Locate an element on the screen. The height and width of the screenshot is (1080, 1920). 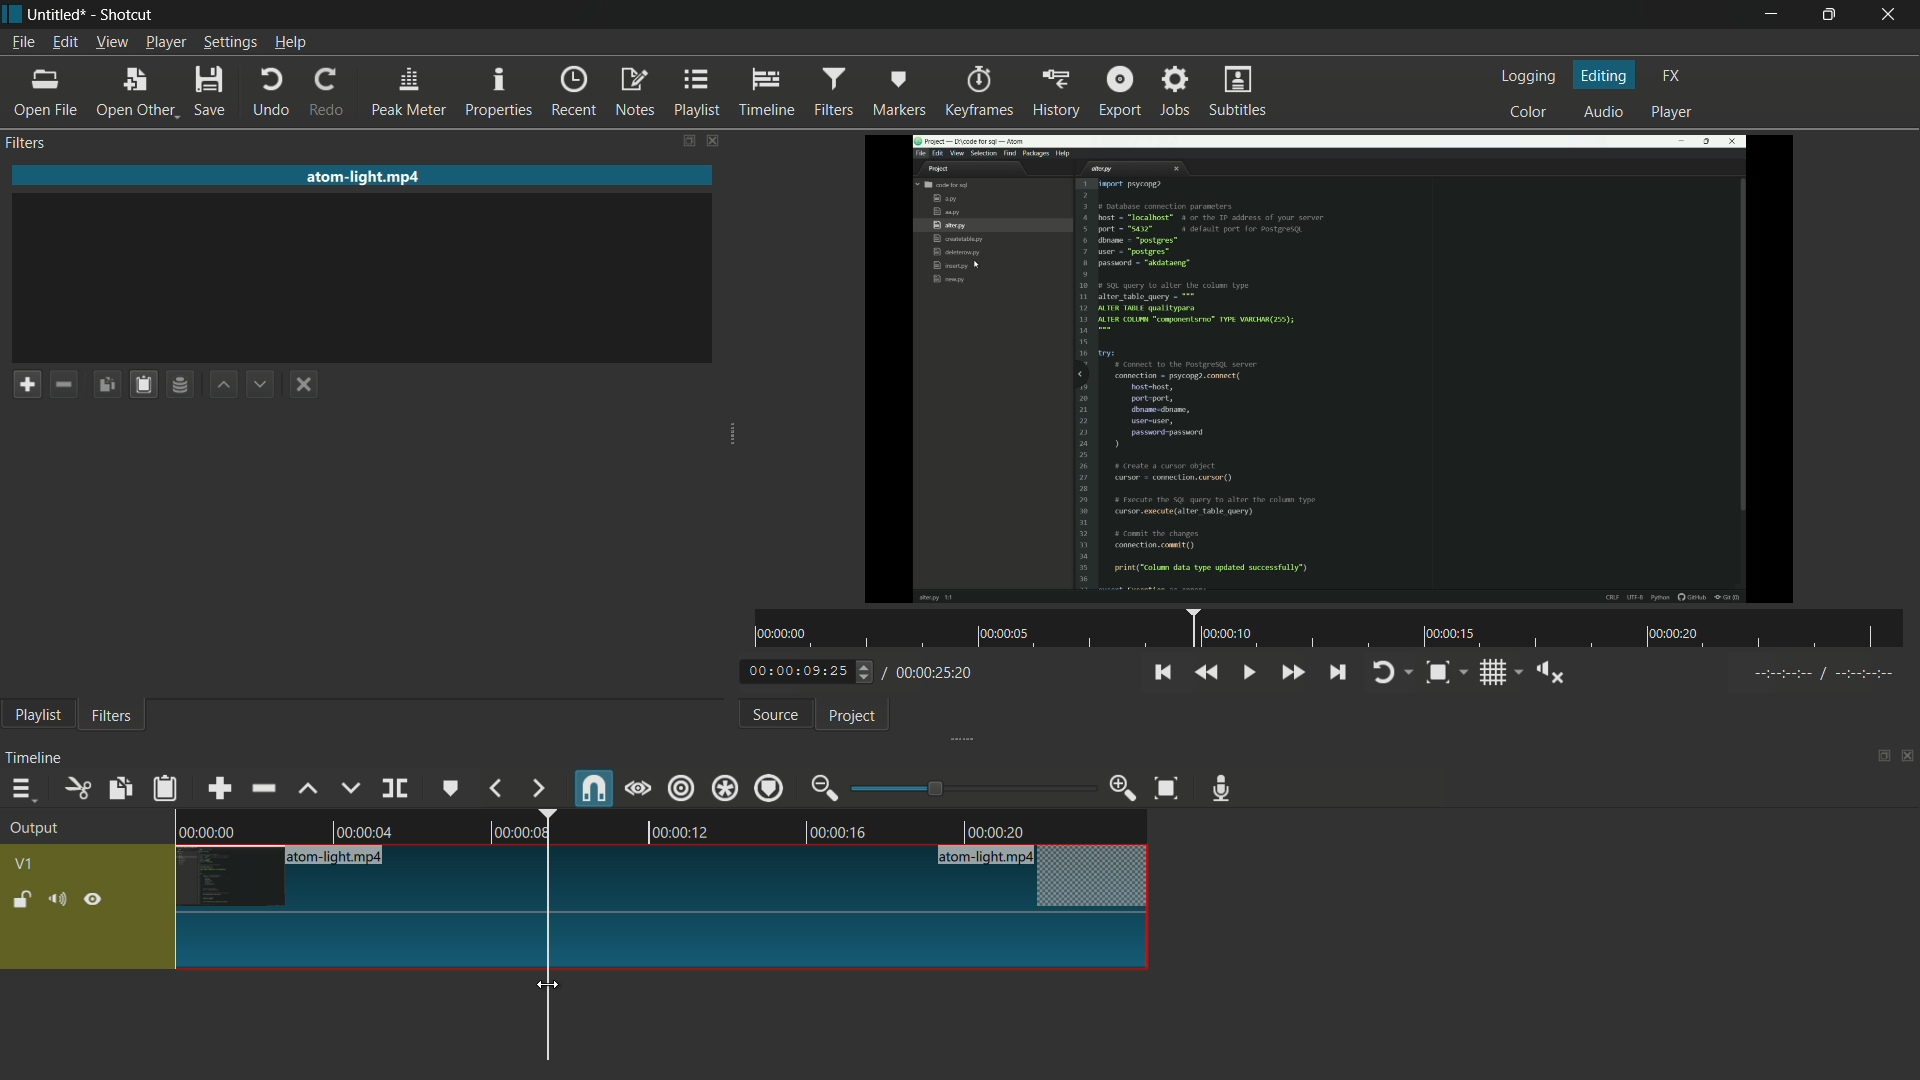
lock is located at coordinates (22, 901).